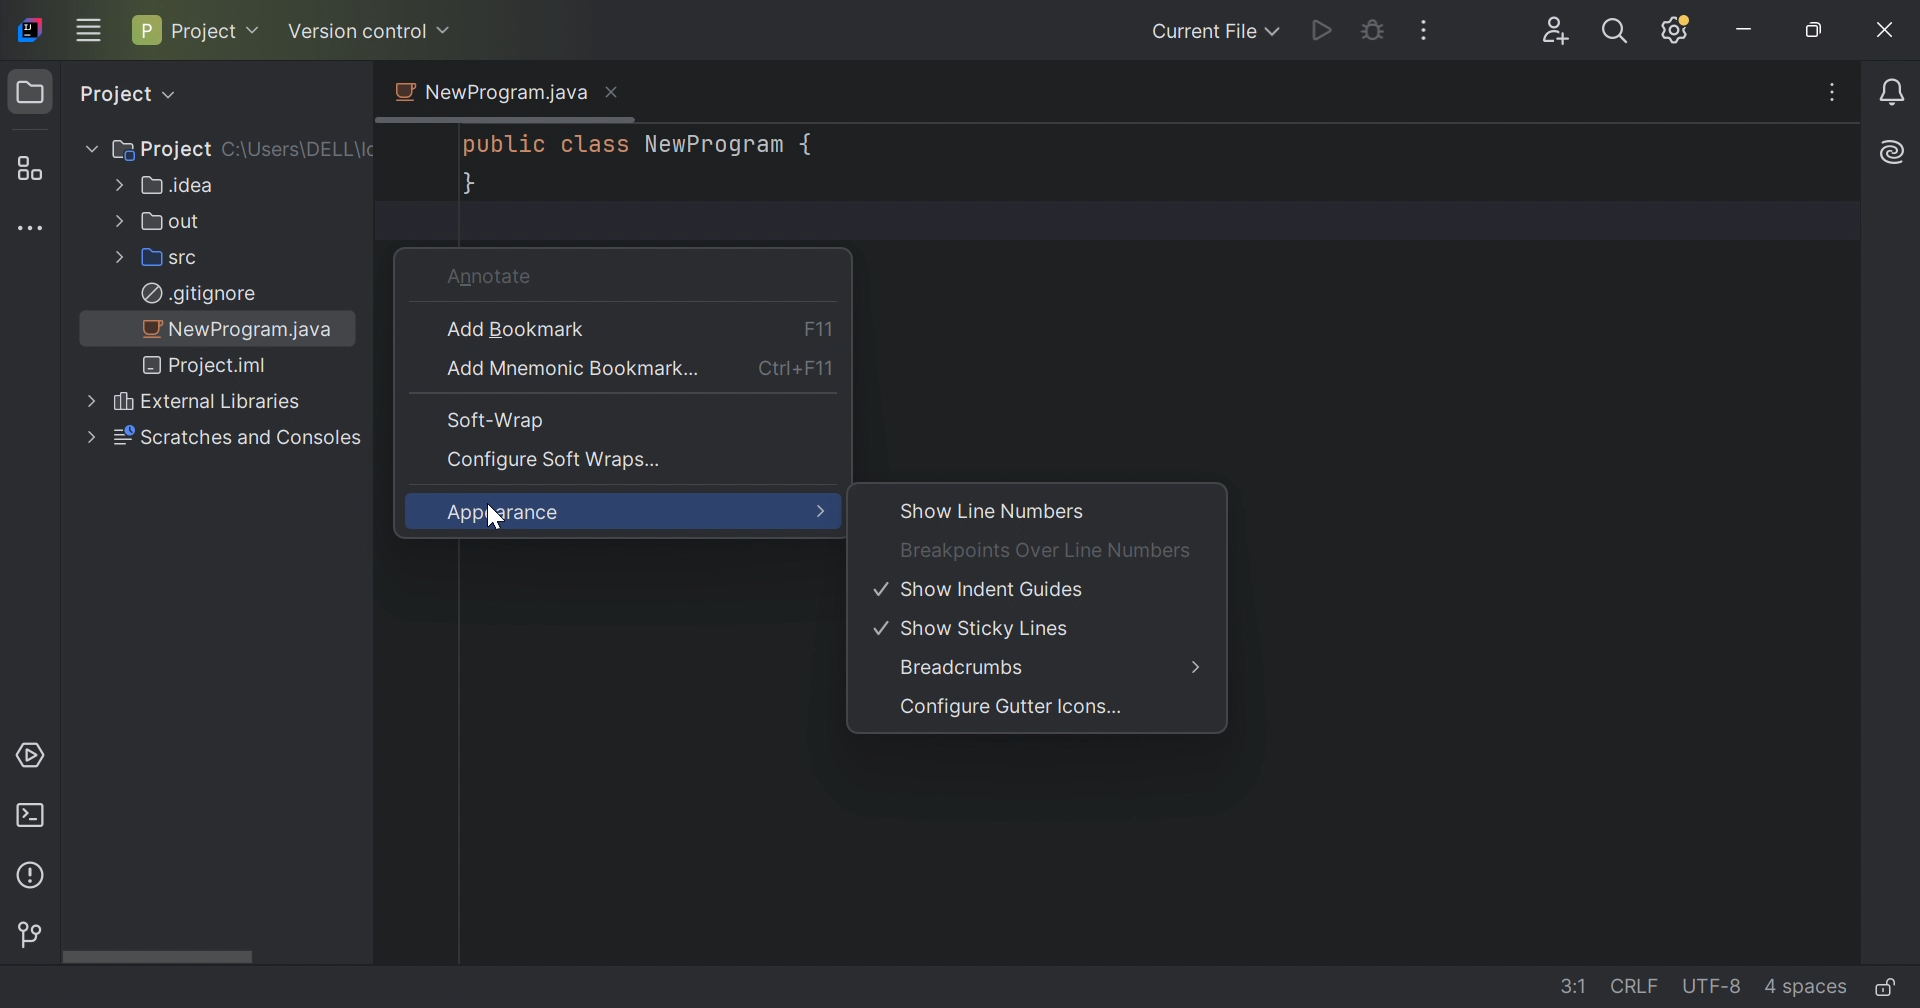  Describe the element at coordinates (28, 167) in the screenshot. I see `Structure` at that location.